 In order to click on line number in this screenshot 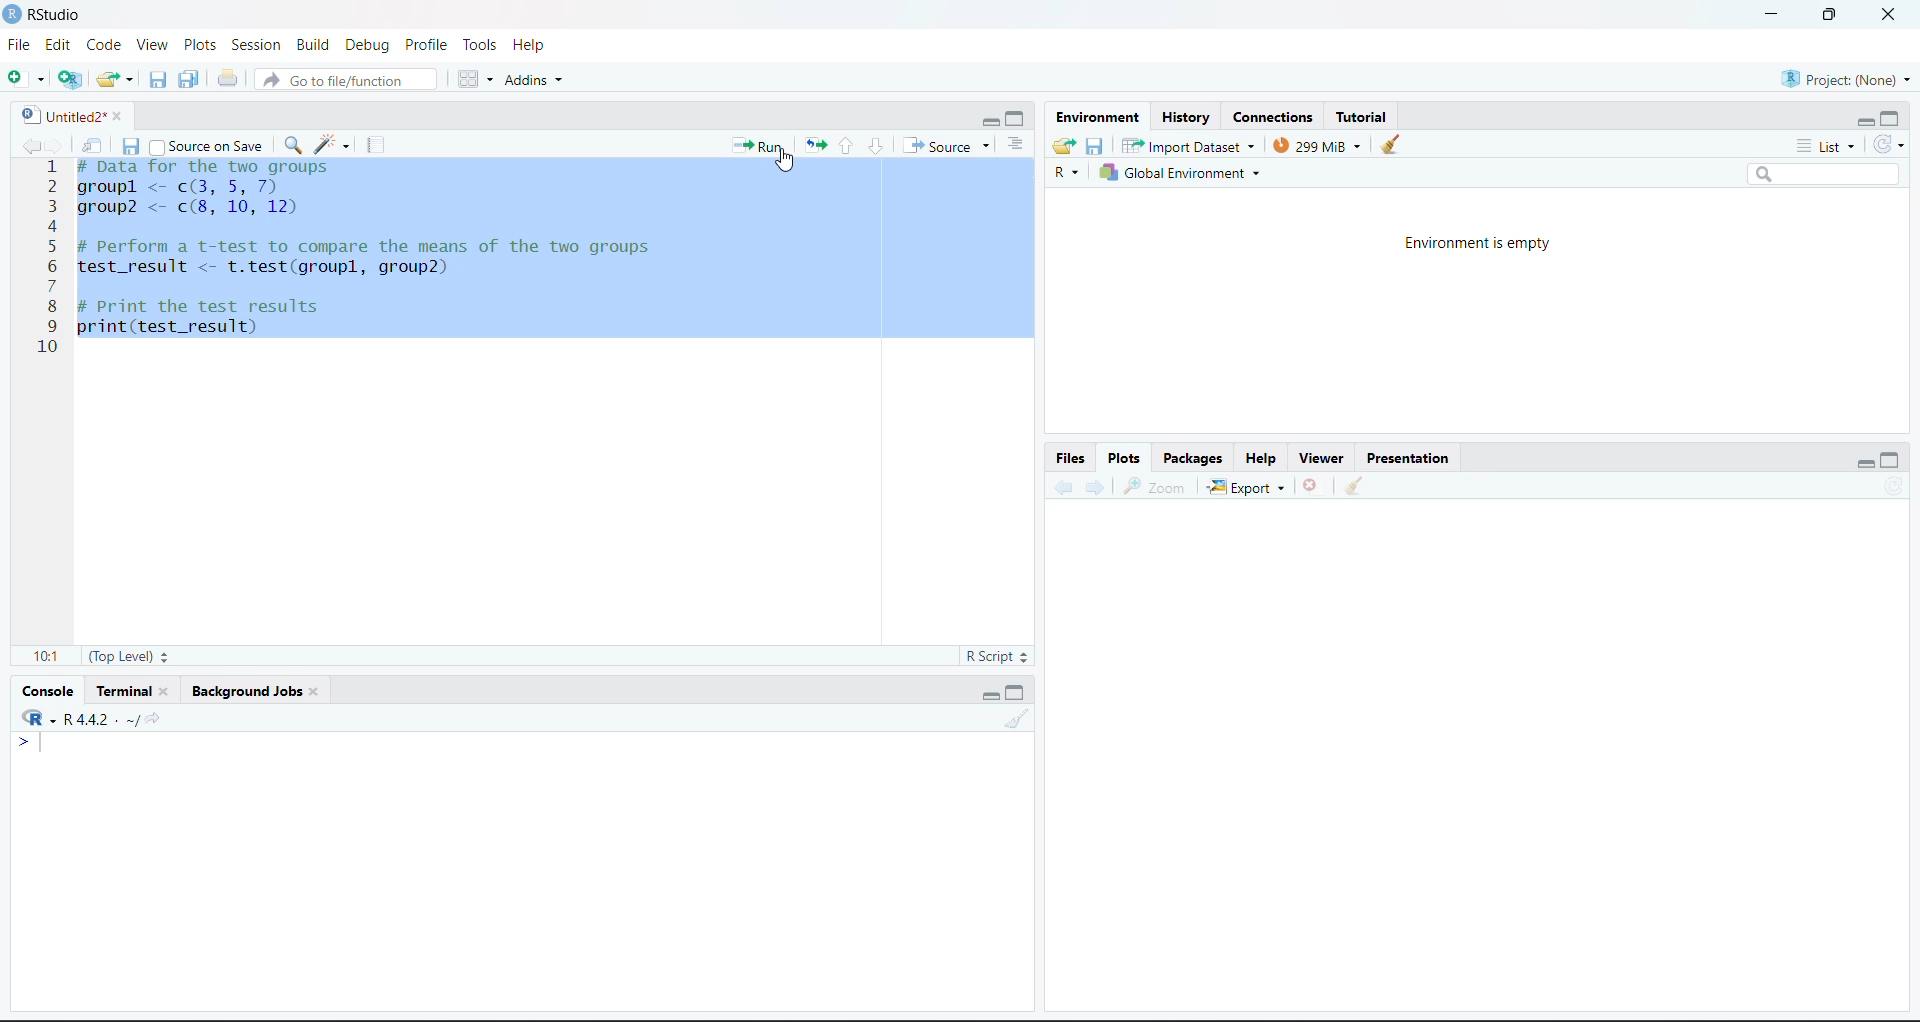, I will do `click(52, 258)`.